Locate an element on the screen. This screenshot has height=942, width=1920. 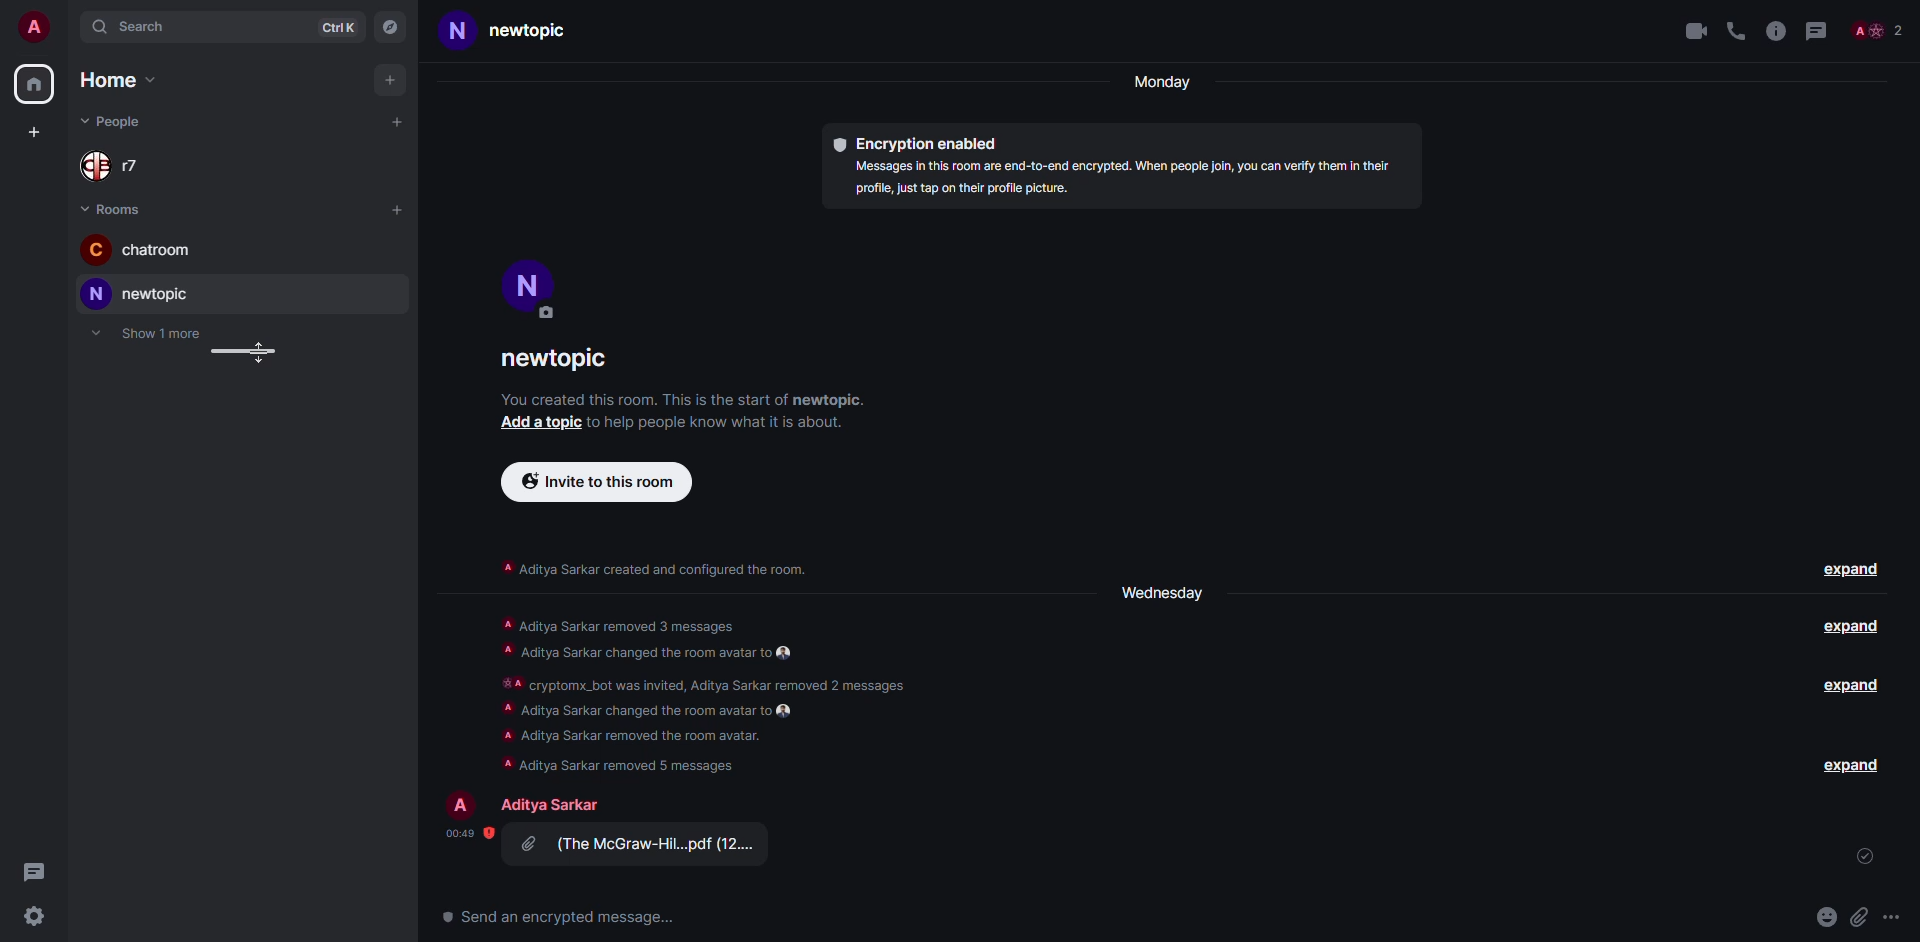
voice is located at coordinates (1736, 32).